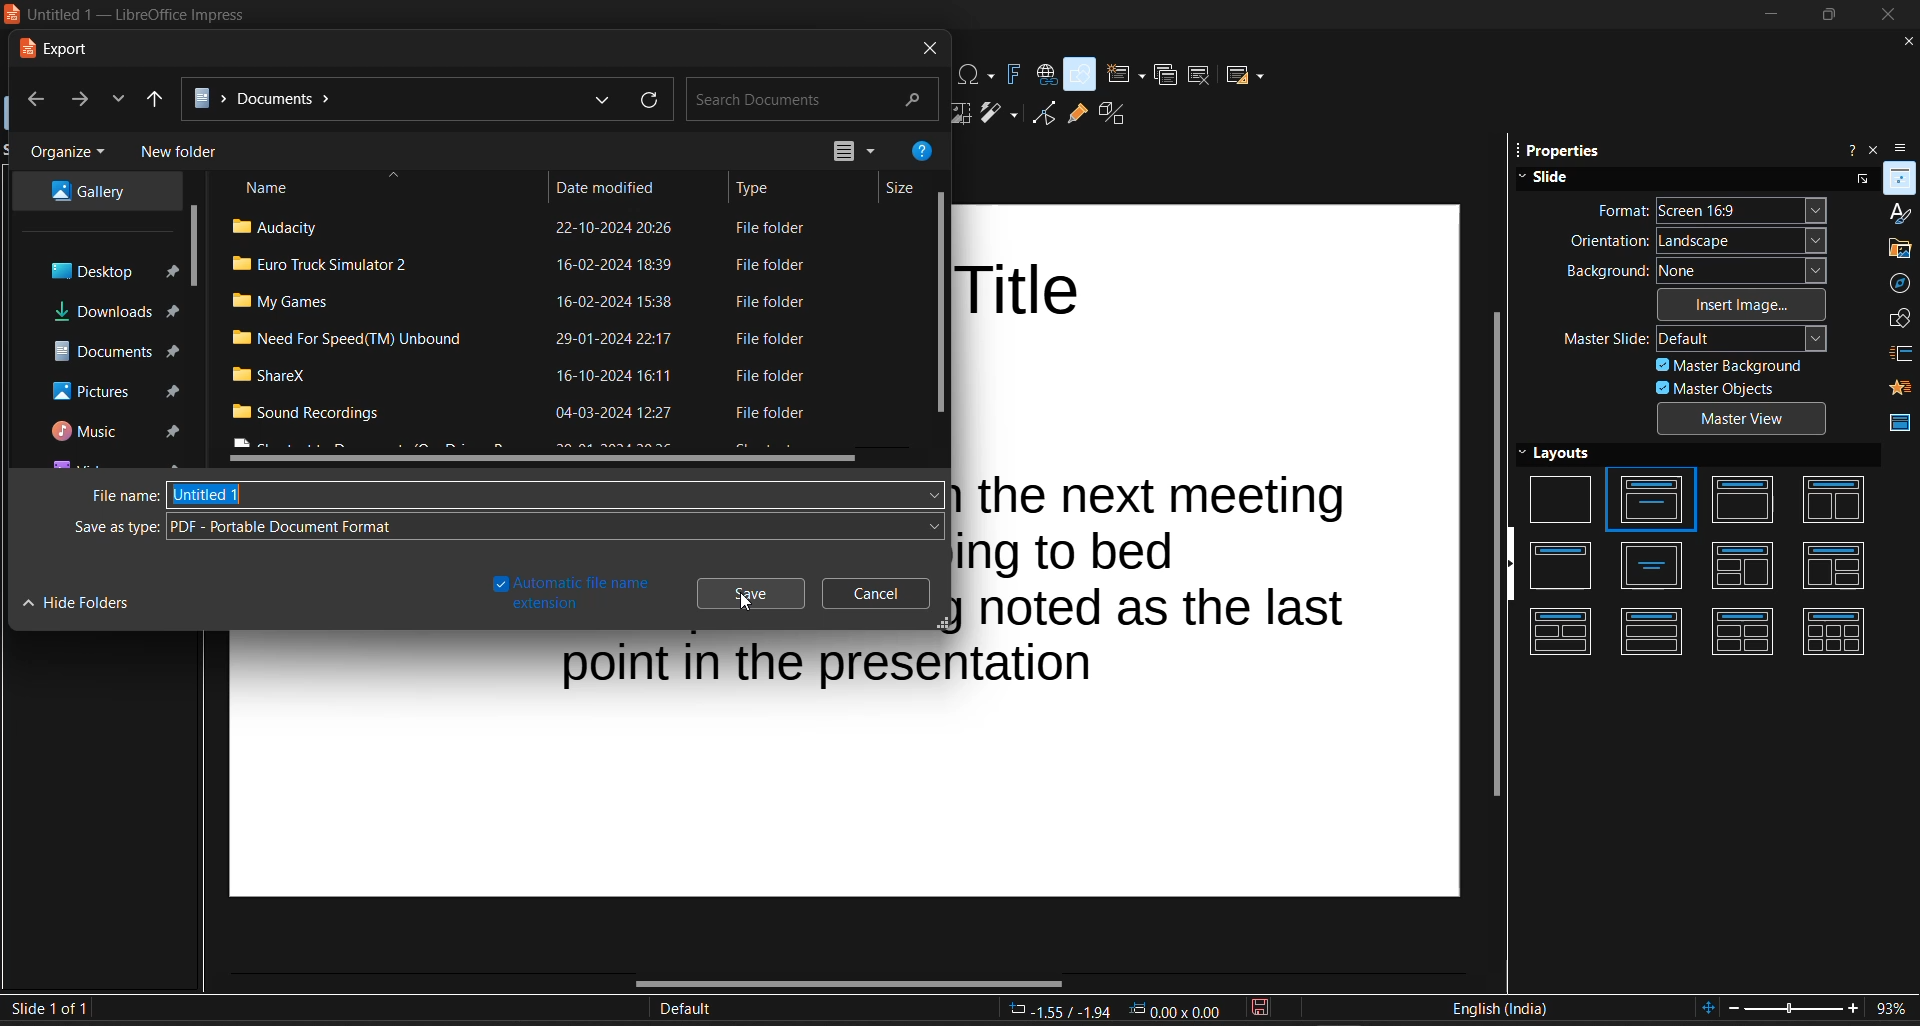  Describe the element at coordinates (79, 603) in the screenshot. I see `hide folders` at that location.